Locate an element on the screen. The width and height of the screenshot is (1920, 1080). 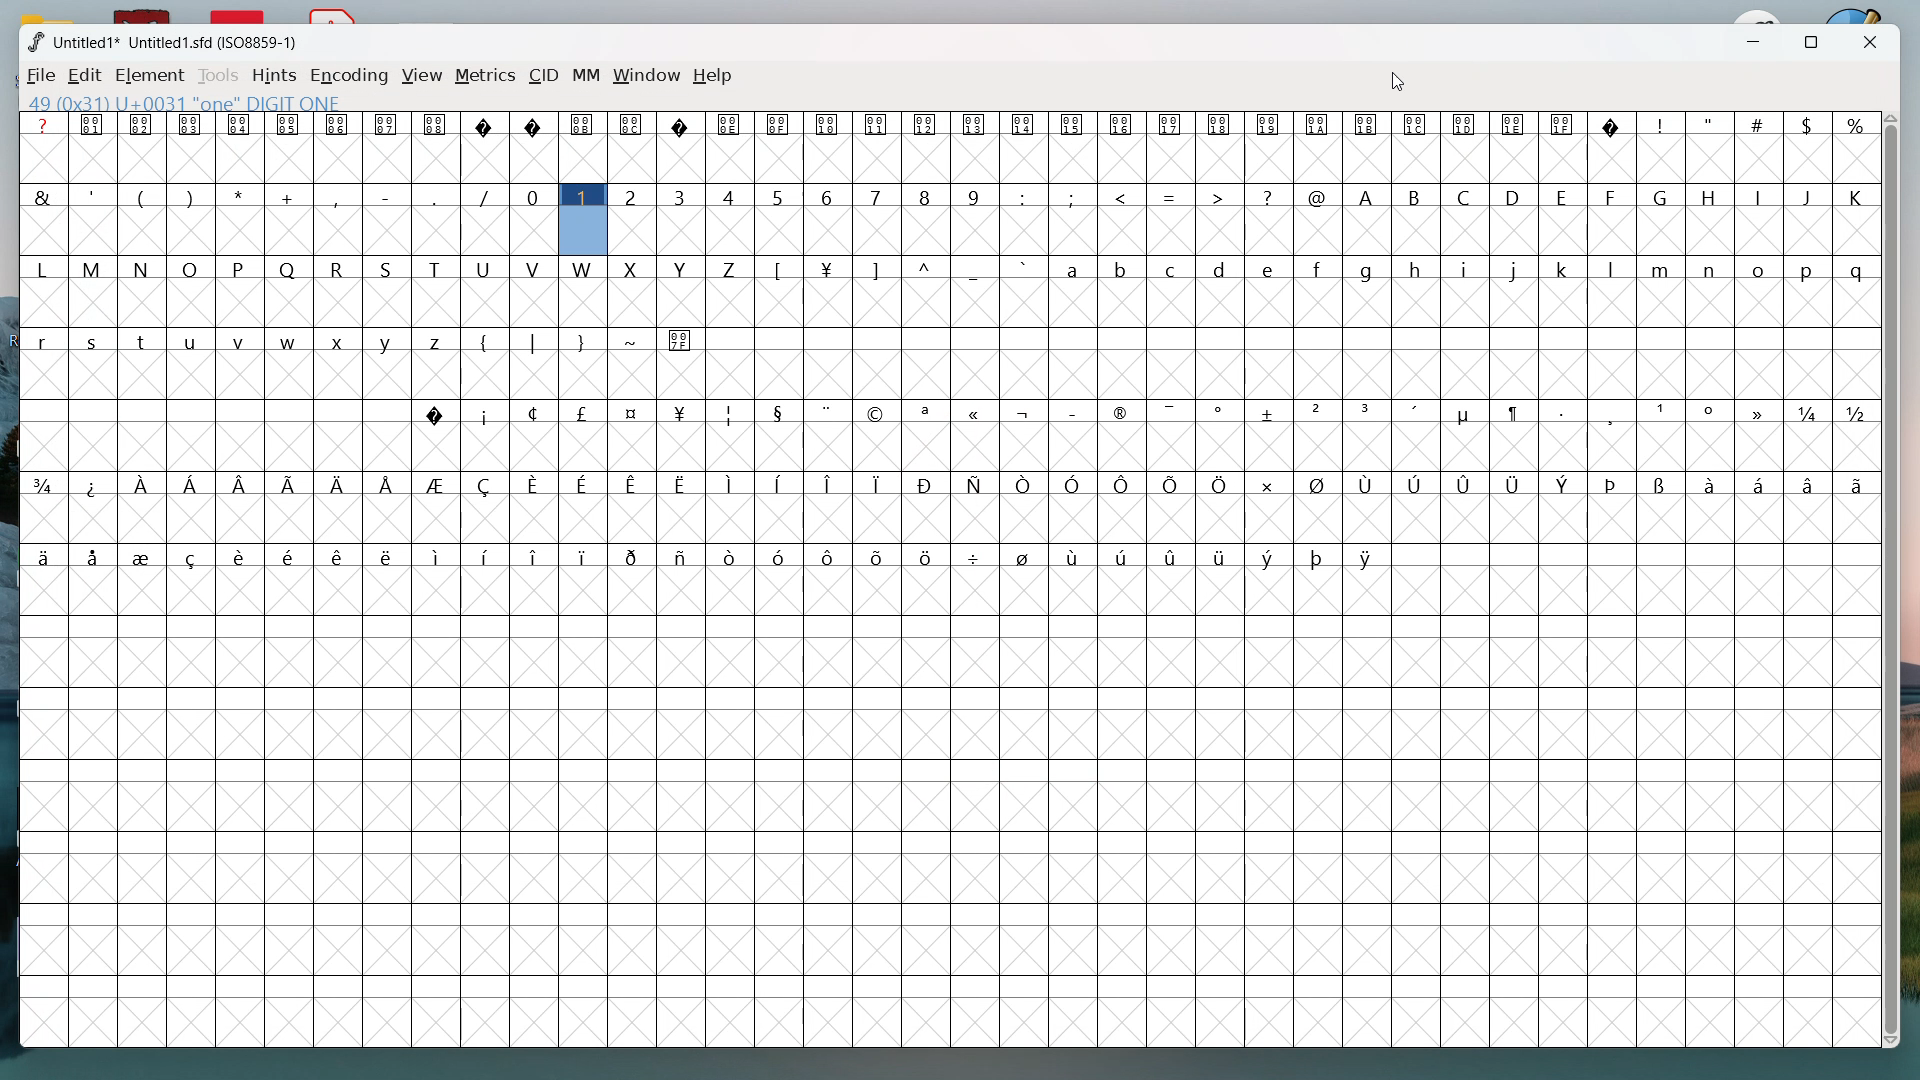
symbol is located at coordinates (143, 485).